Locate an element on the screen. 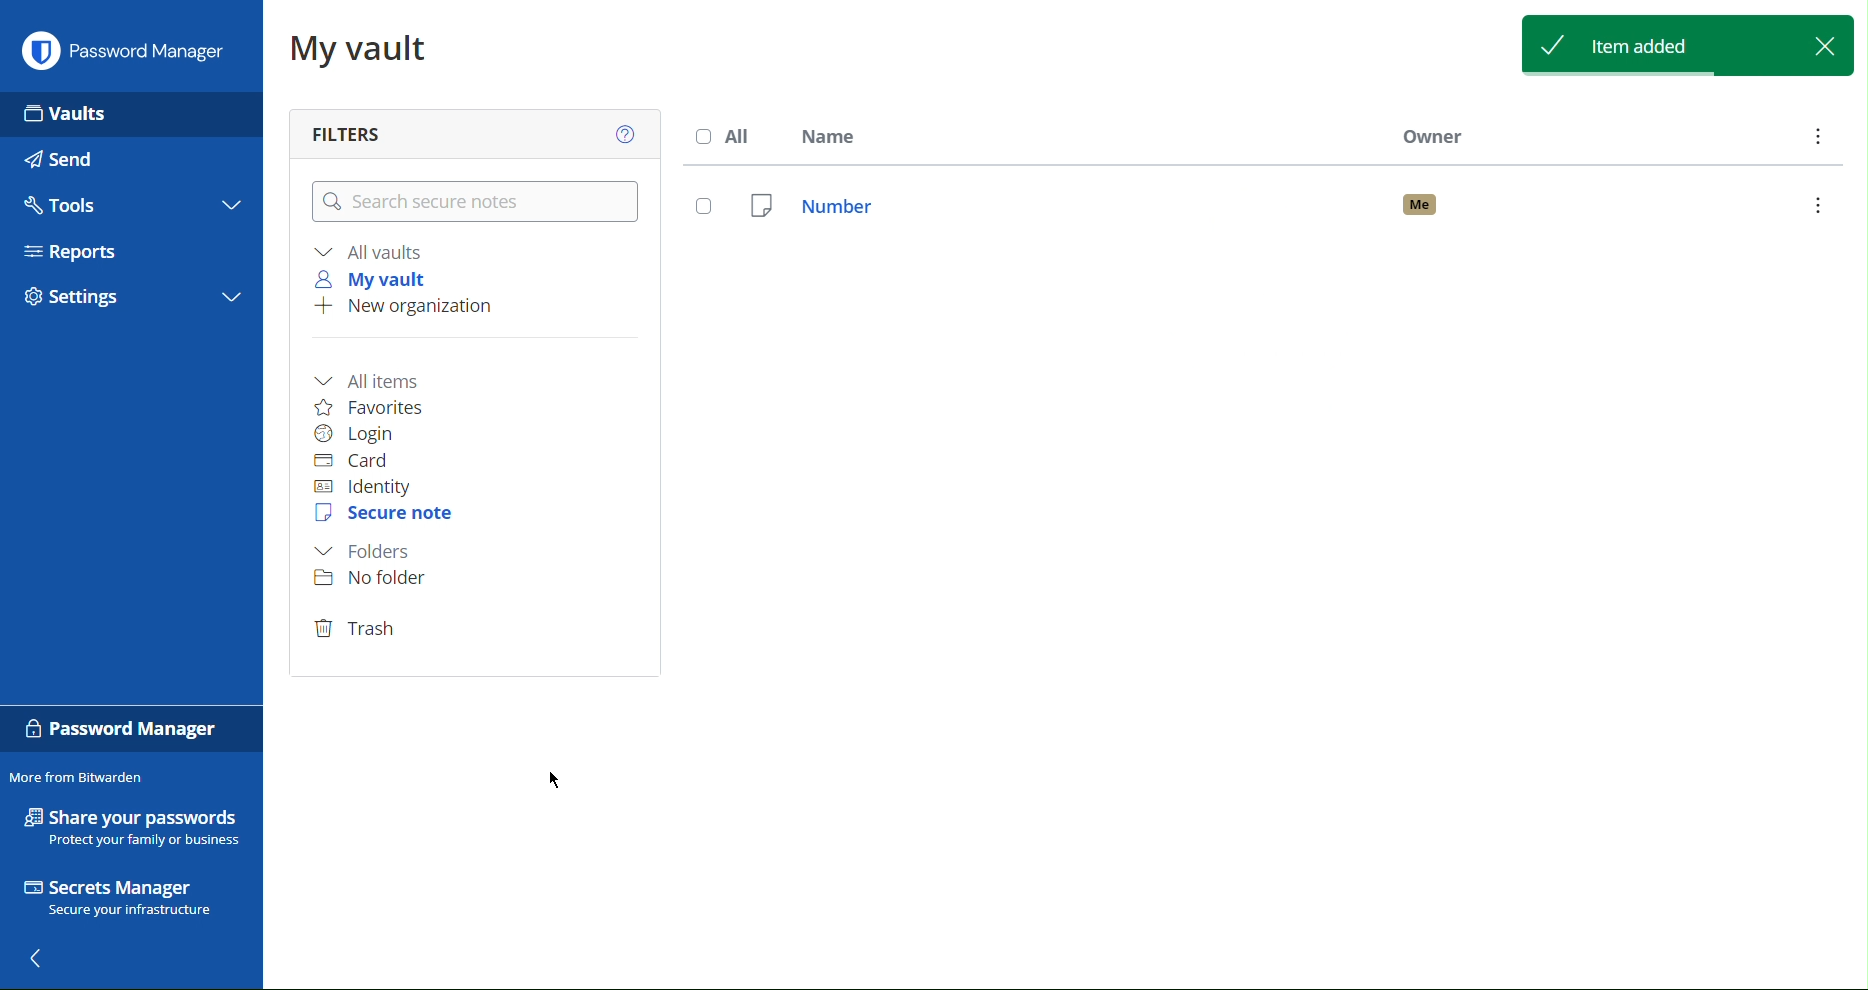 This screenshot has width=1868, height=990. Owner is located at coordinates (1432, 139).